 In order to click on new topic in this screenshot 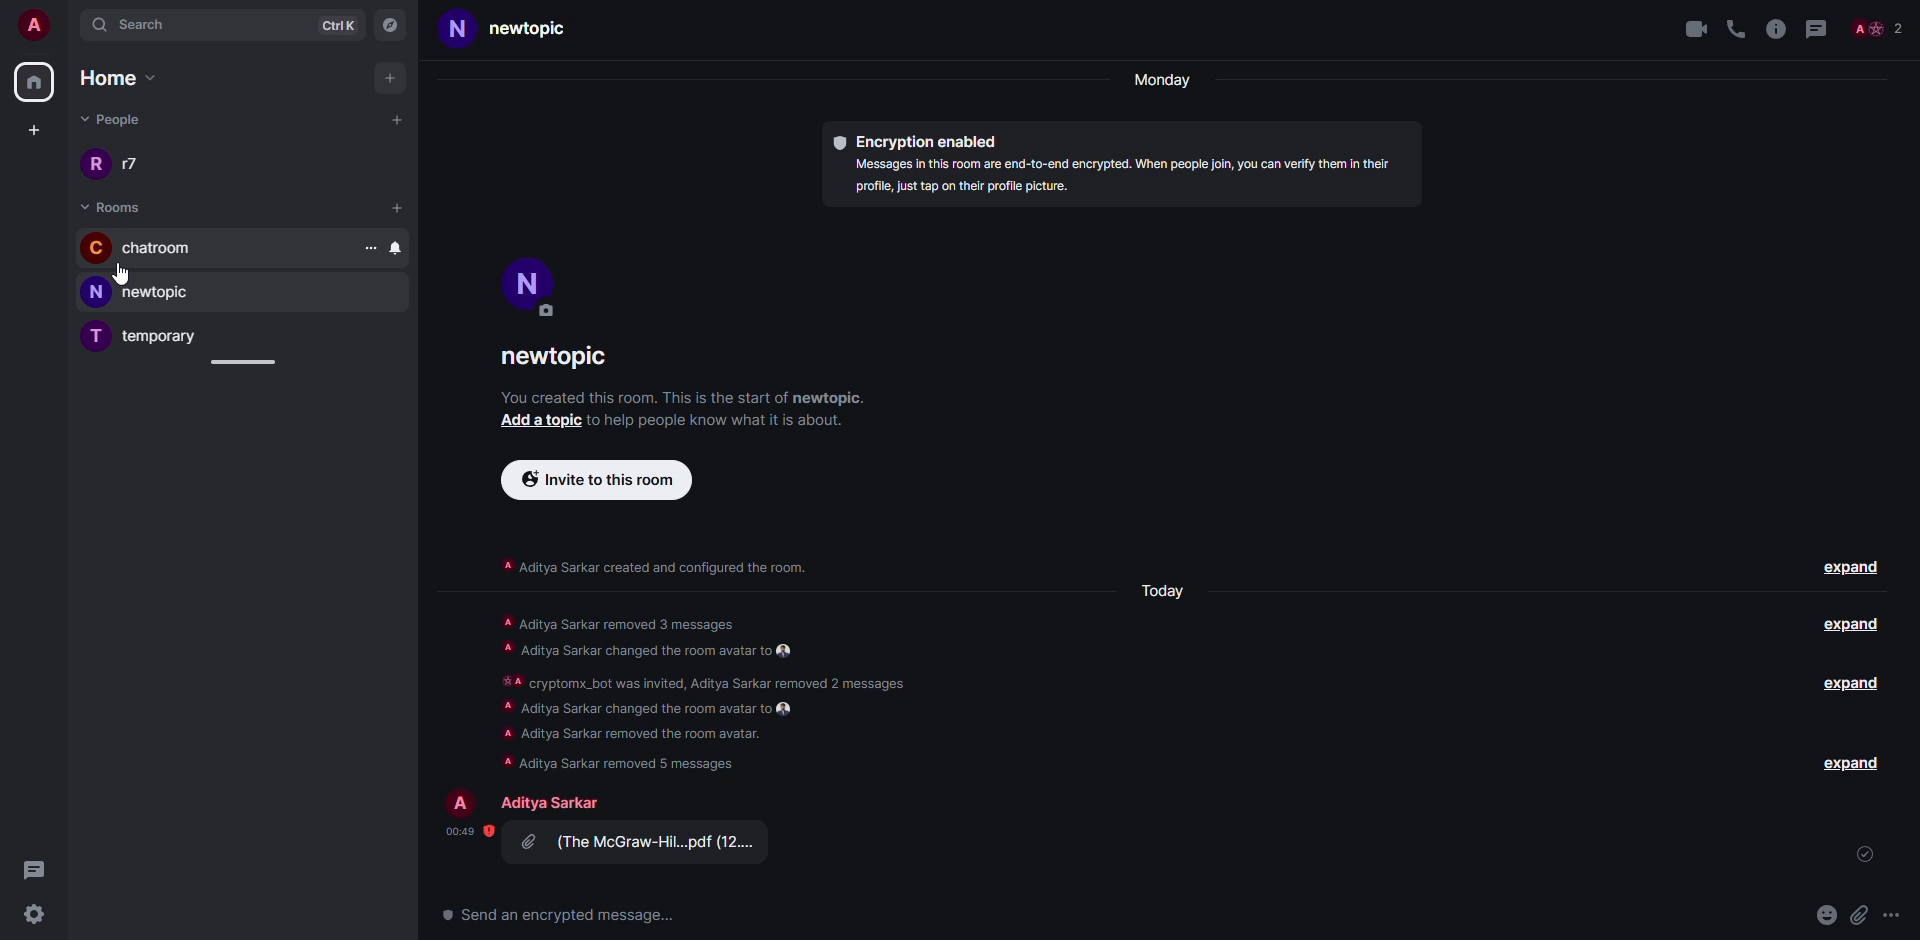, I will do `click(519, 29)`.